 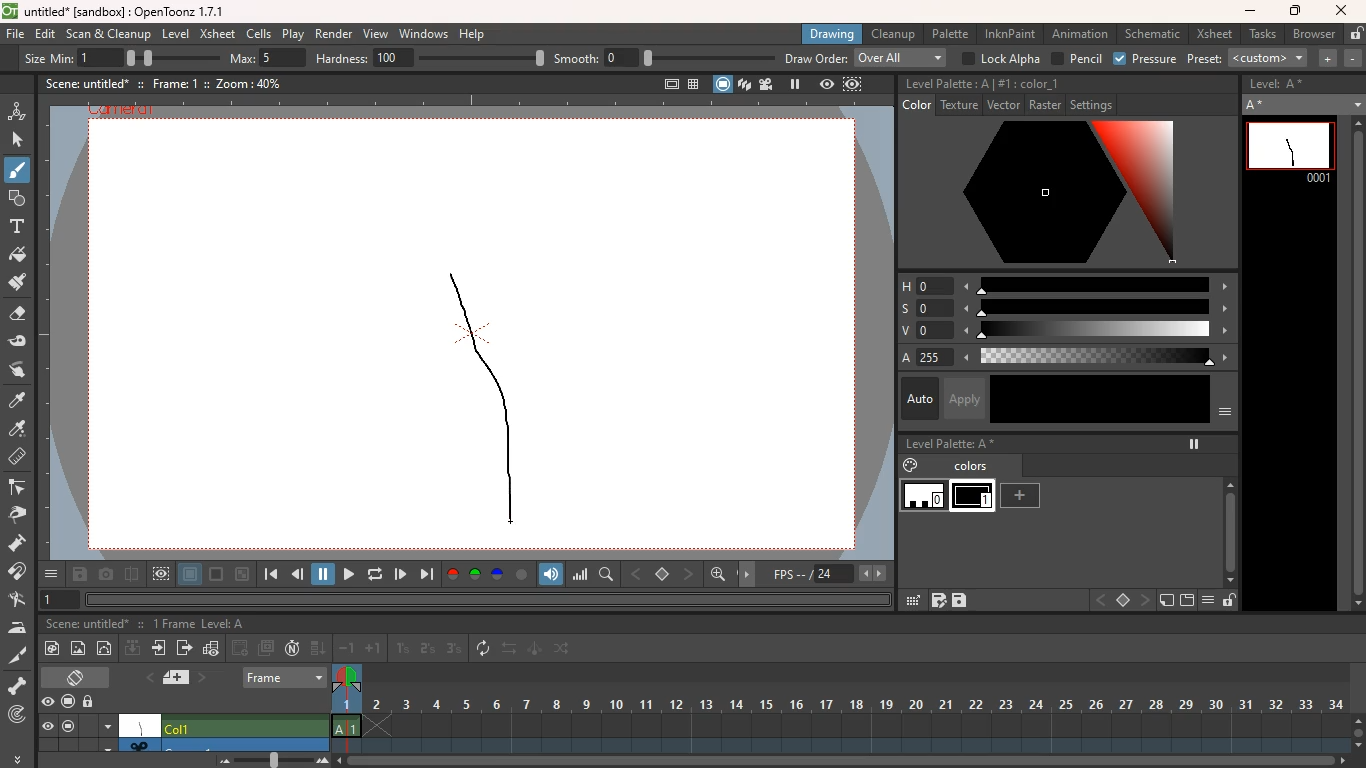 What do you see at coordinates (48, 727) in the screenshot?
I see `eye` at bounding box center [48, 727].